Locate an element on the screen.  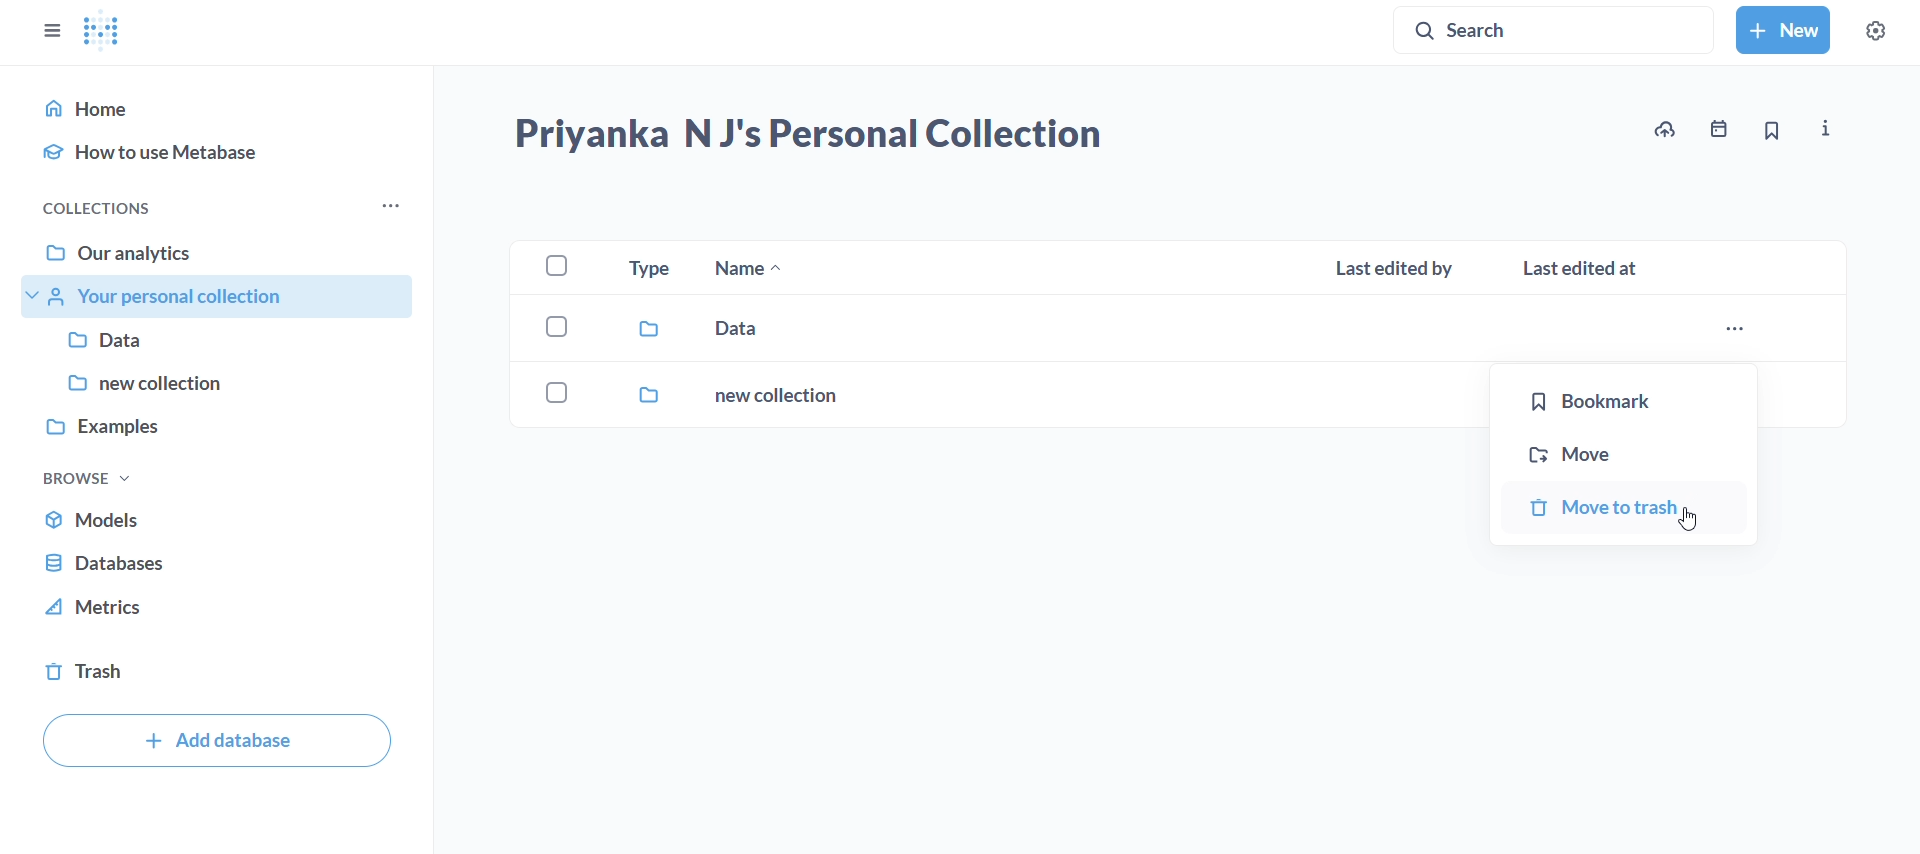
events is located at coordinates (1719, 131).